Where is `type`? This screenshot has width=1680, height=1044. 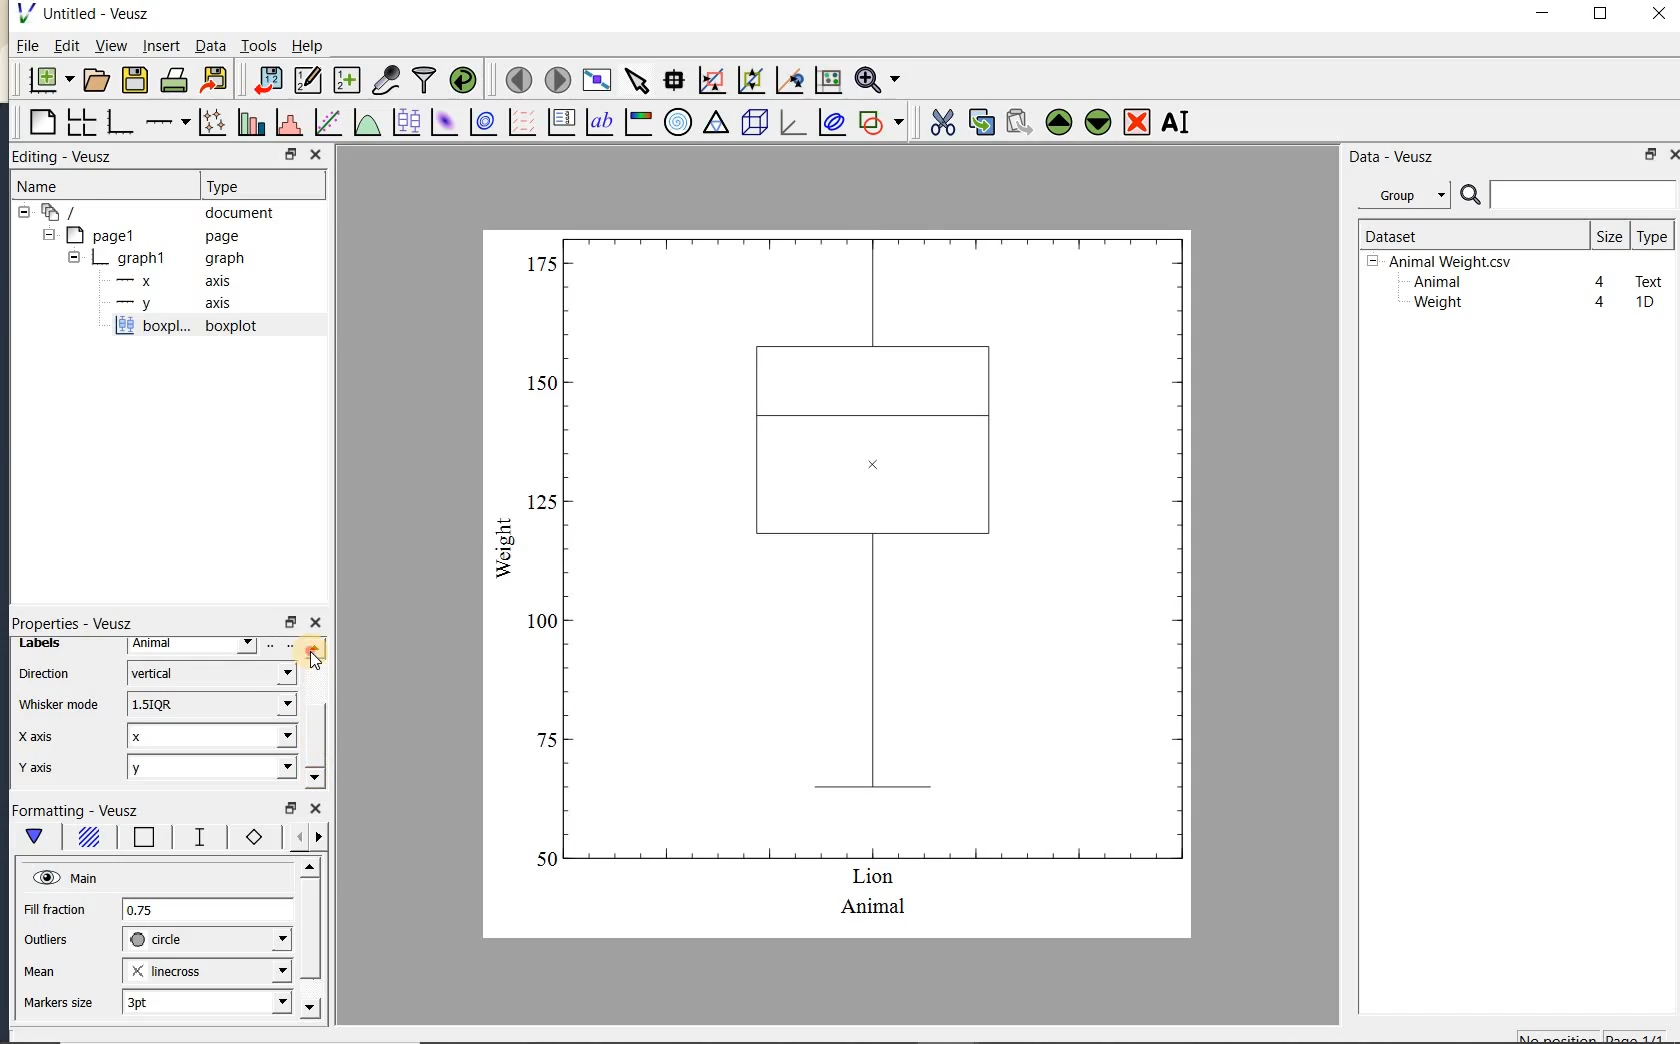
type is located at coordinates (1651, 236).